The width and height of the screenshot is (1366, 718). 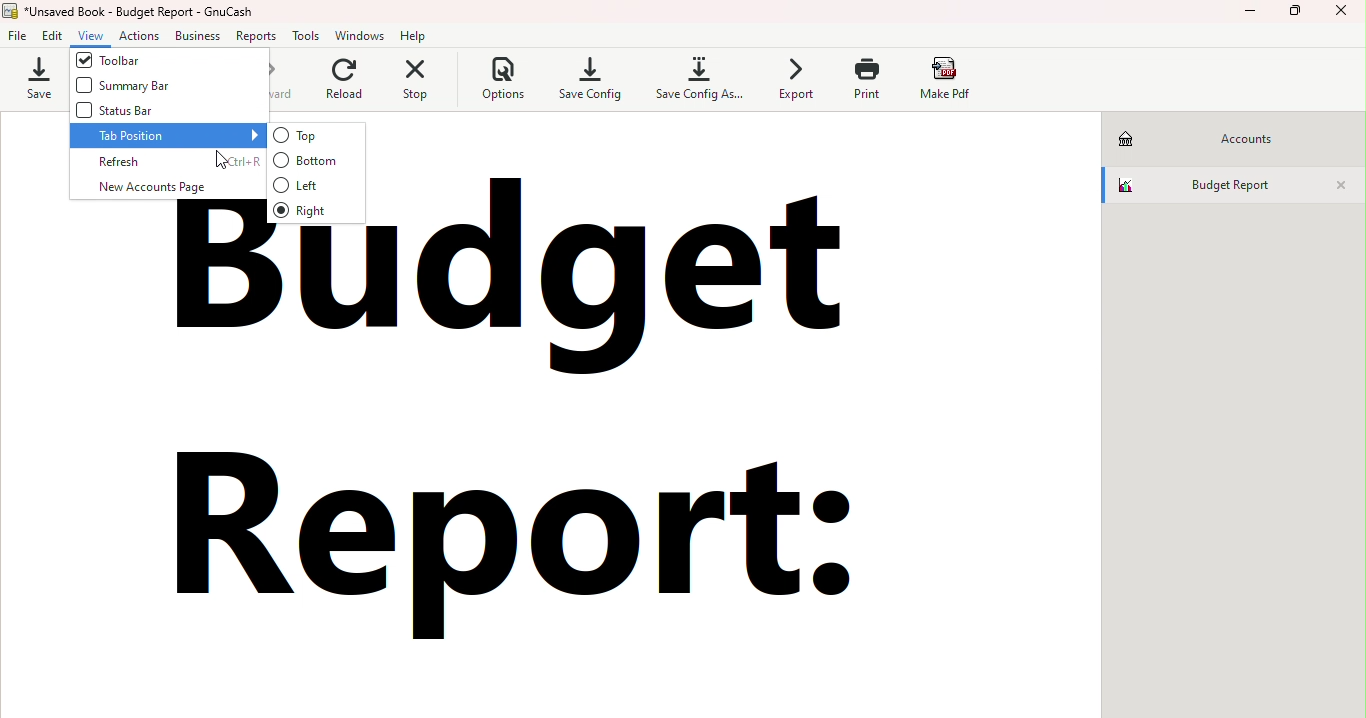 I want to click on budget report, so click(x=518, y=441).